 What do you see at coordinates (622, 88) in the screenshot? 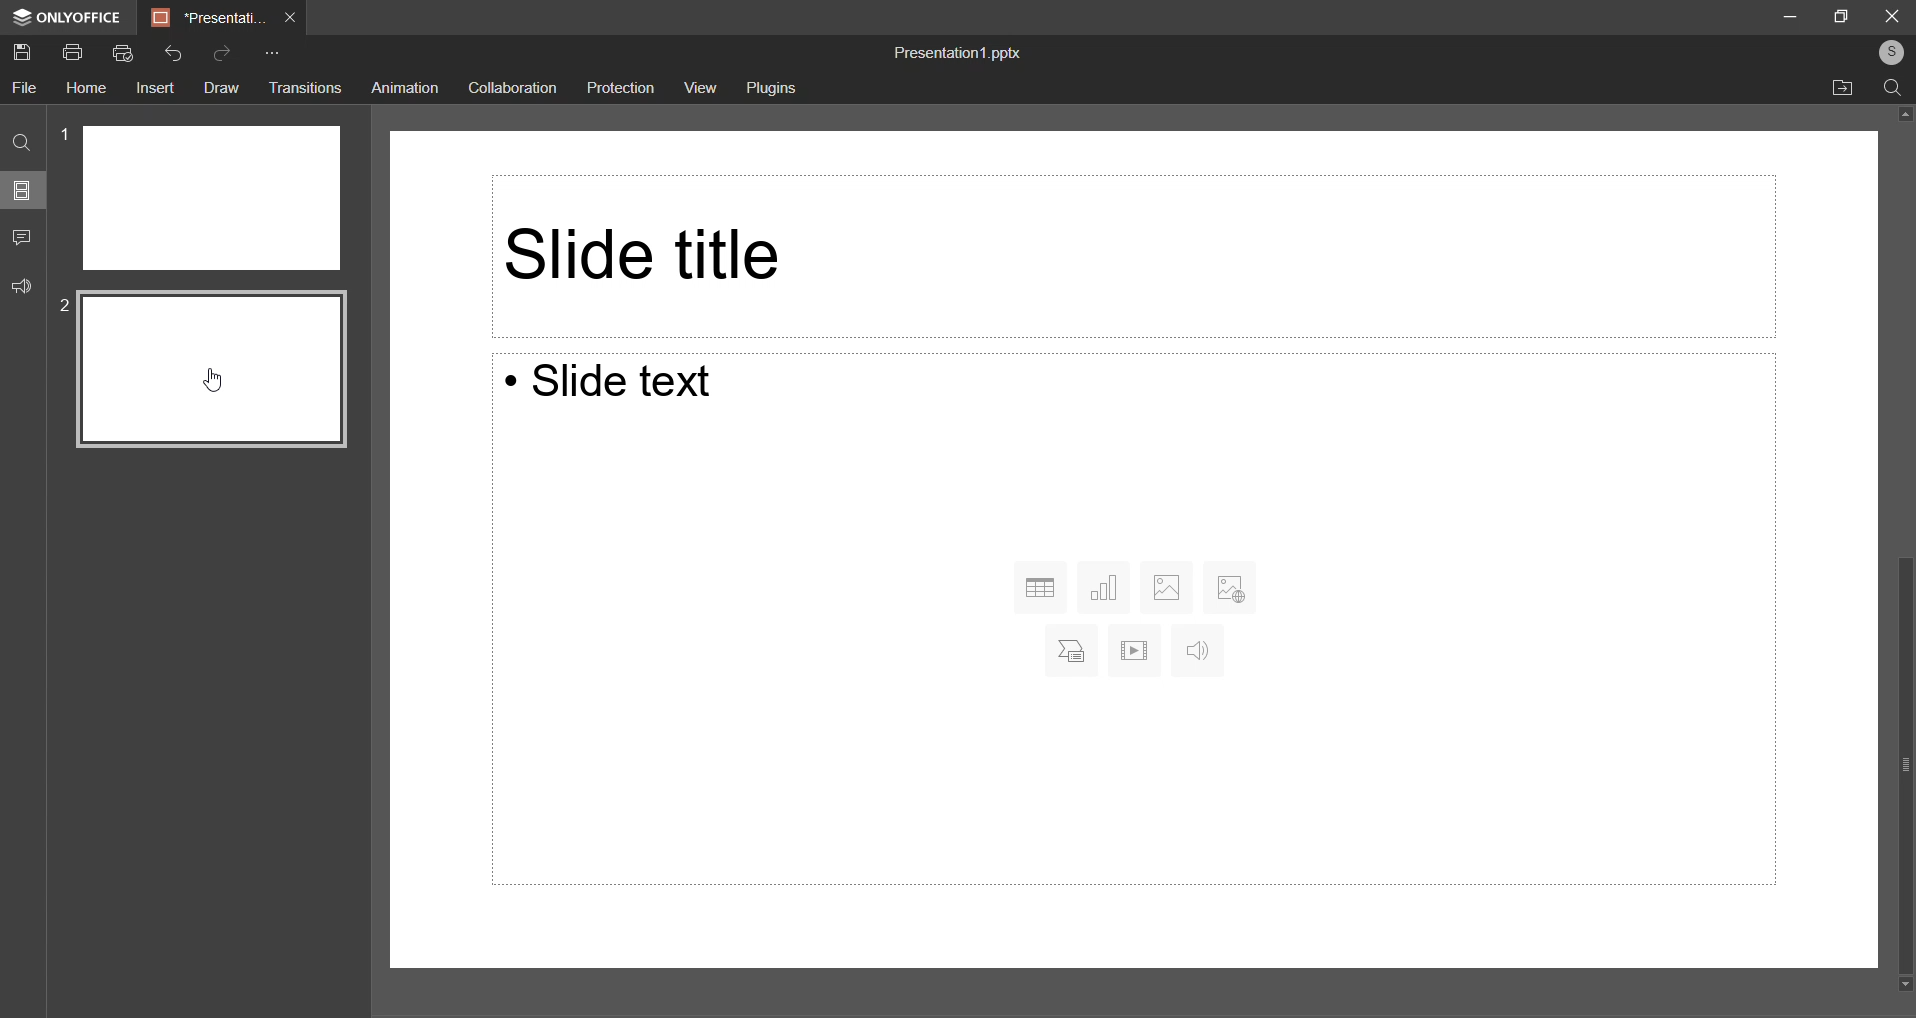
I see `protection` at bounding box center [622, 88].